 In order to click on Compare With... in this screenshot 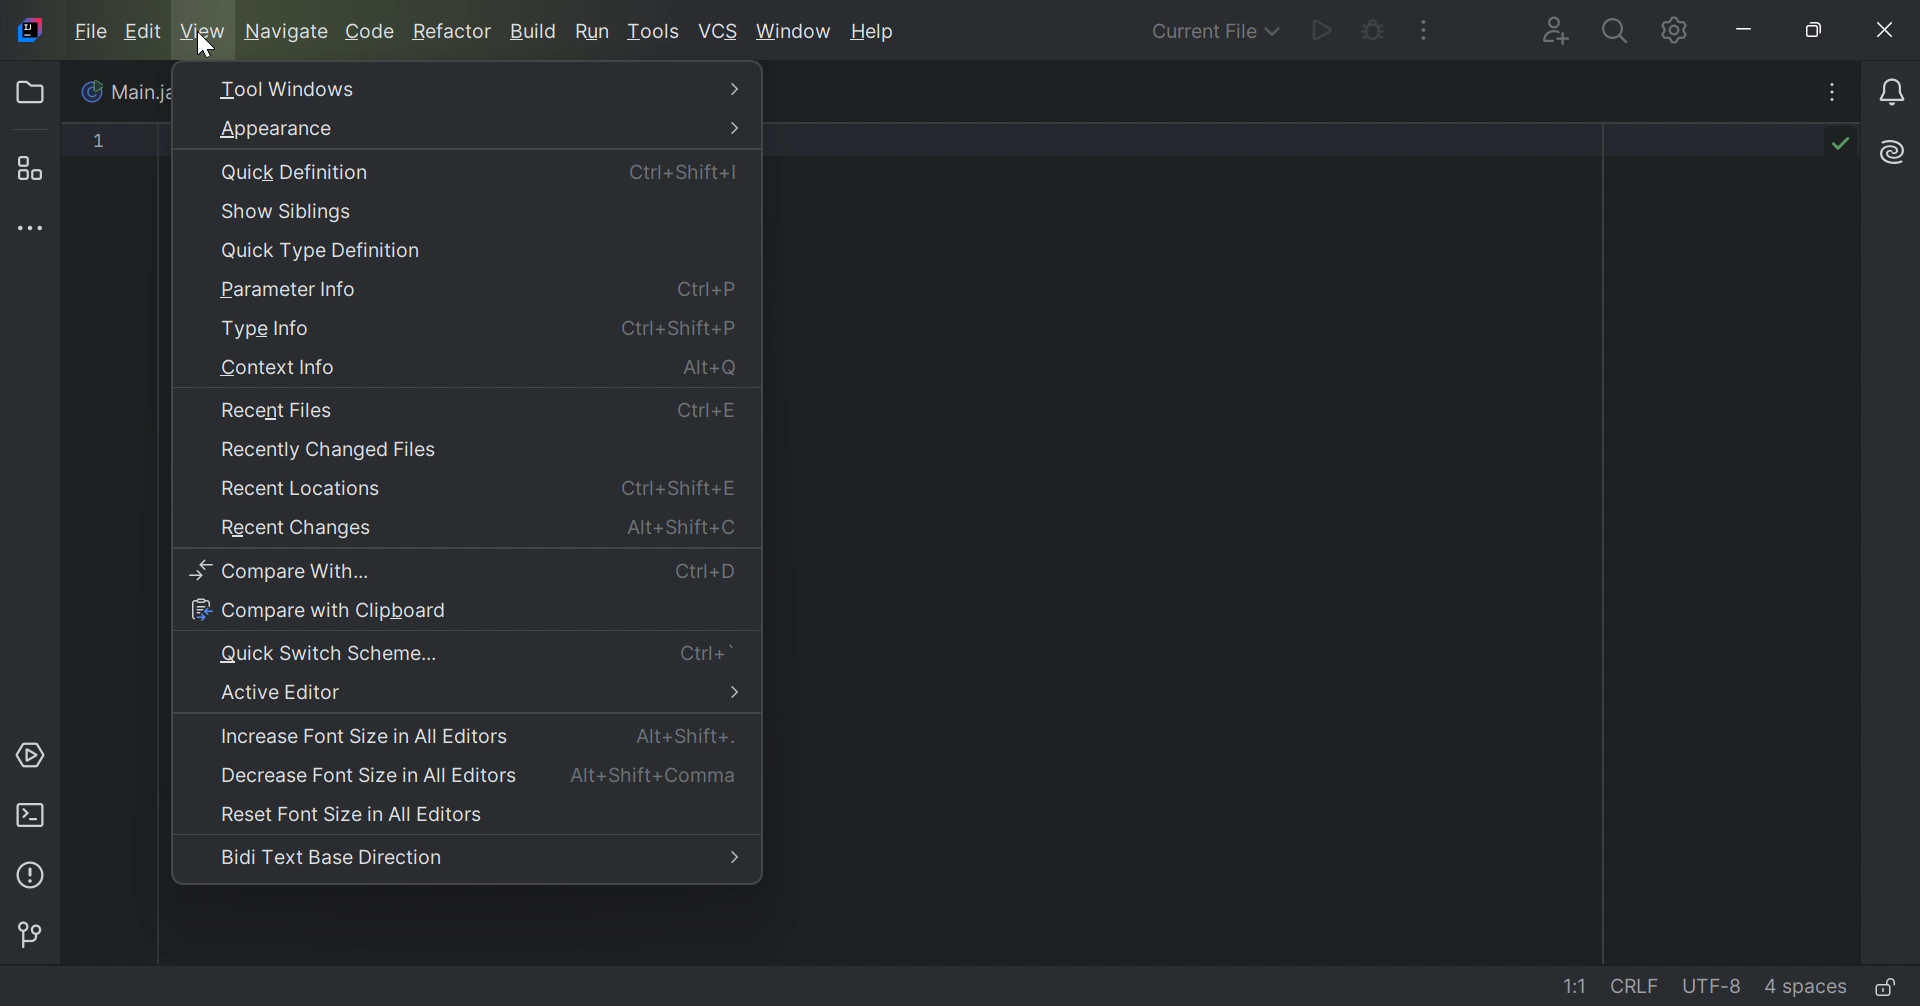, I will do `click(289, 572)`.